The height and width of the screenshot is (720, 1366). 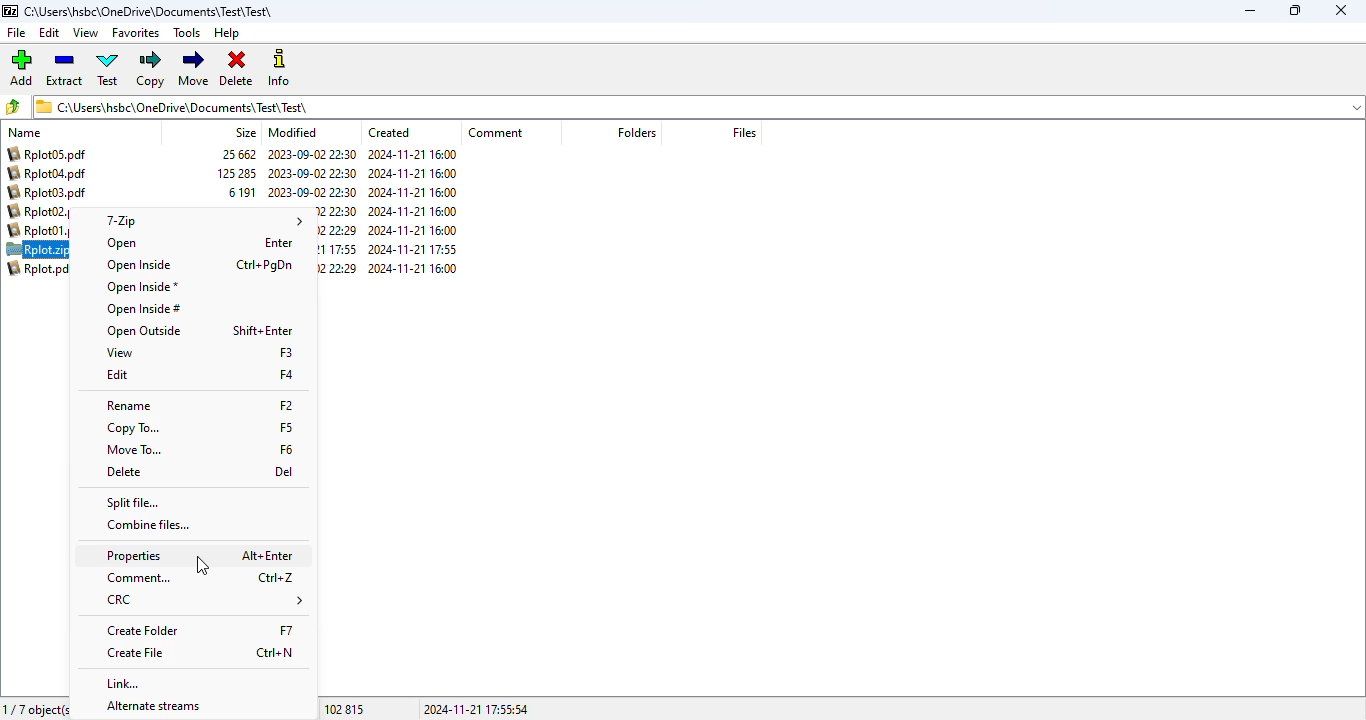 I want to click on shortcut for move to, so click(x=287, y=449).